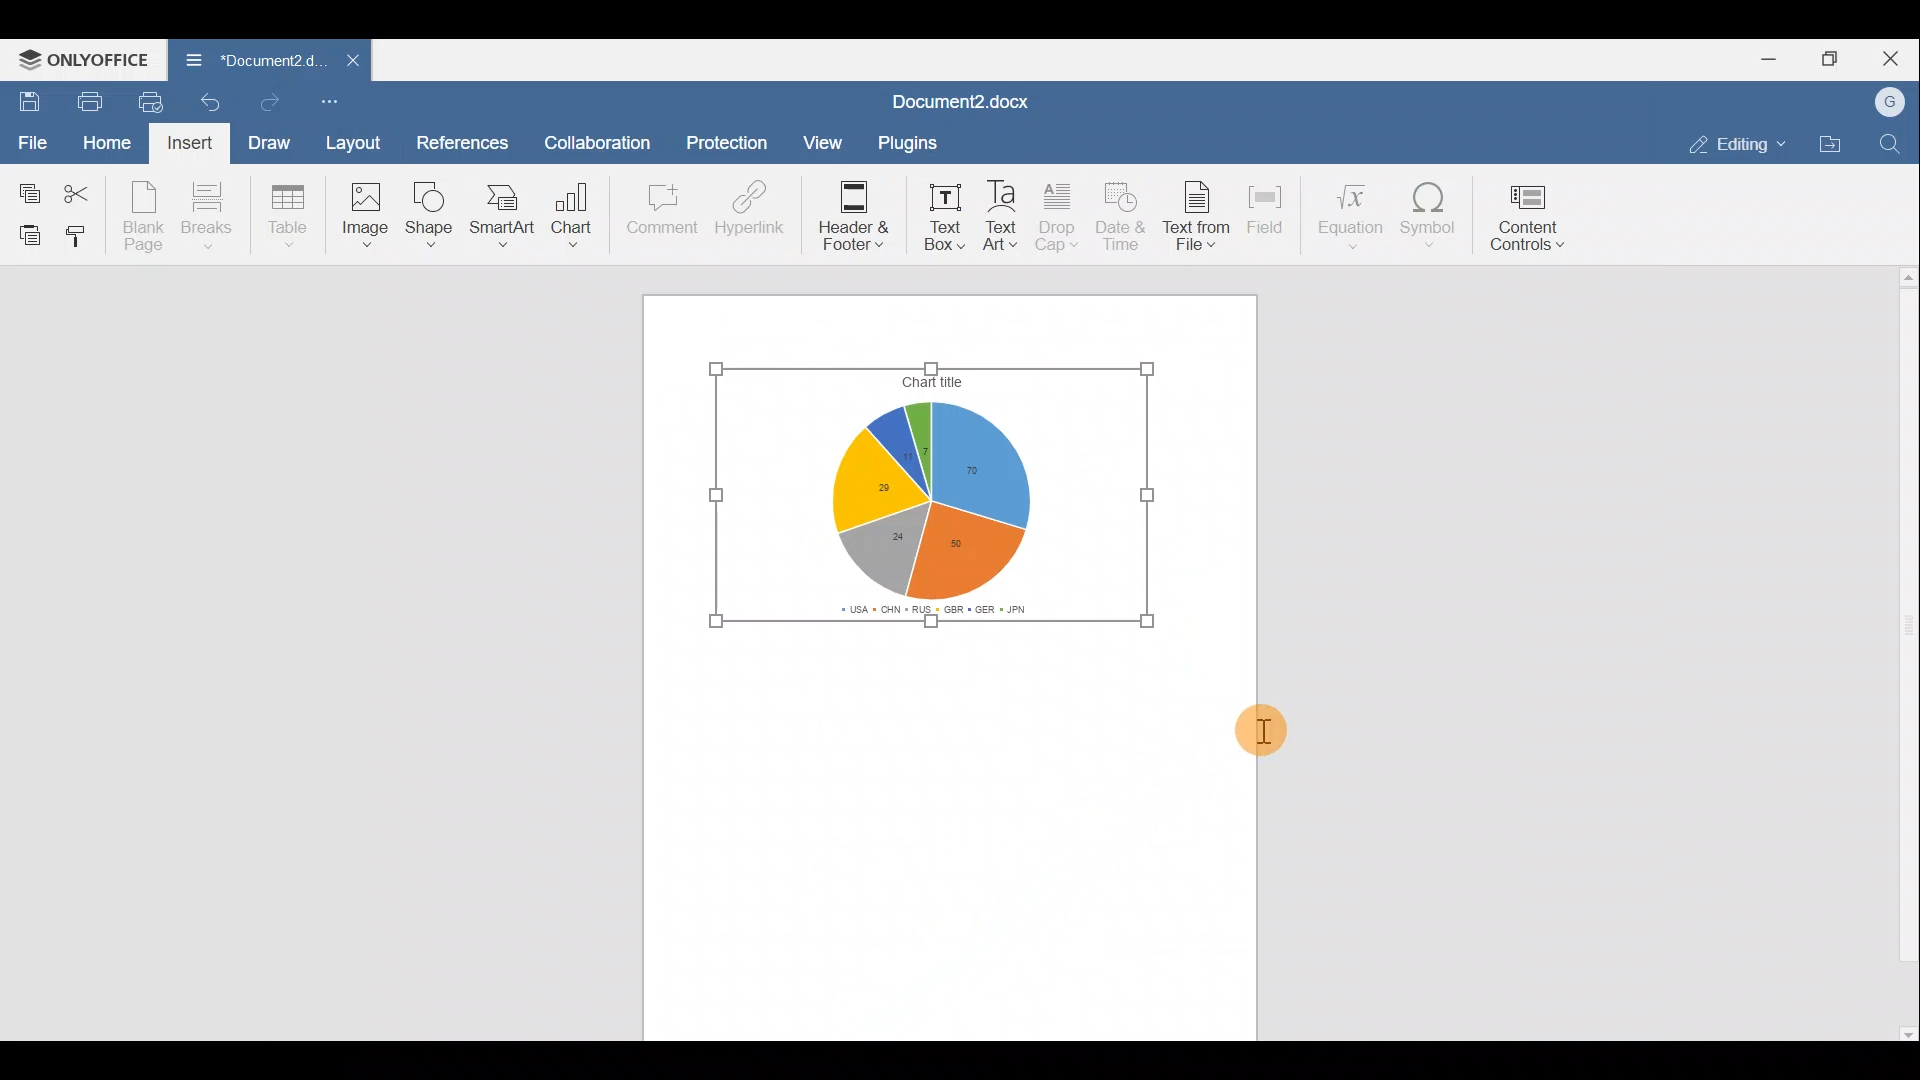  I want to click on Content controls, so click(1531, 217).